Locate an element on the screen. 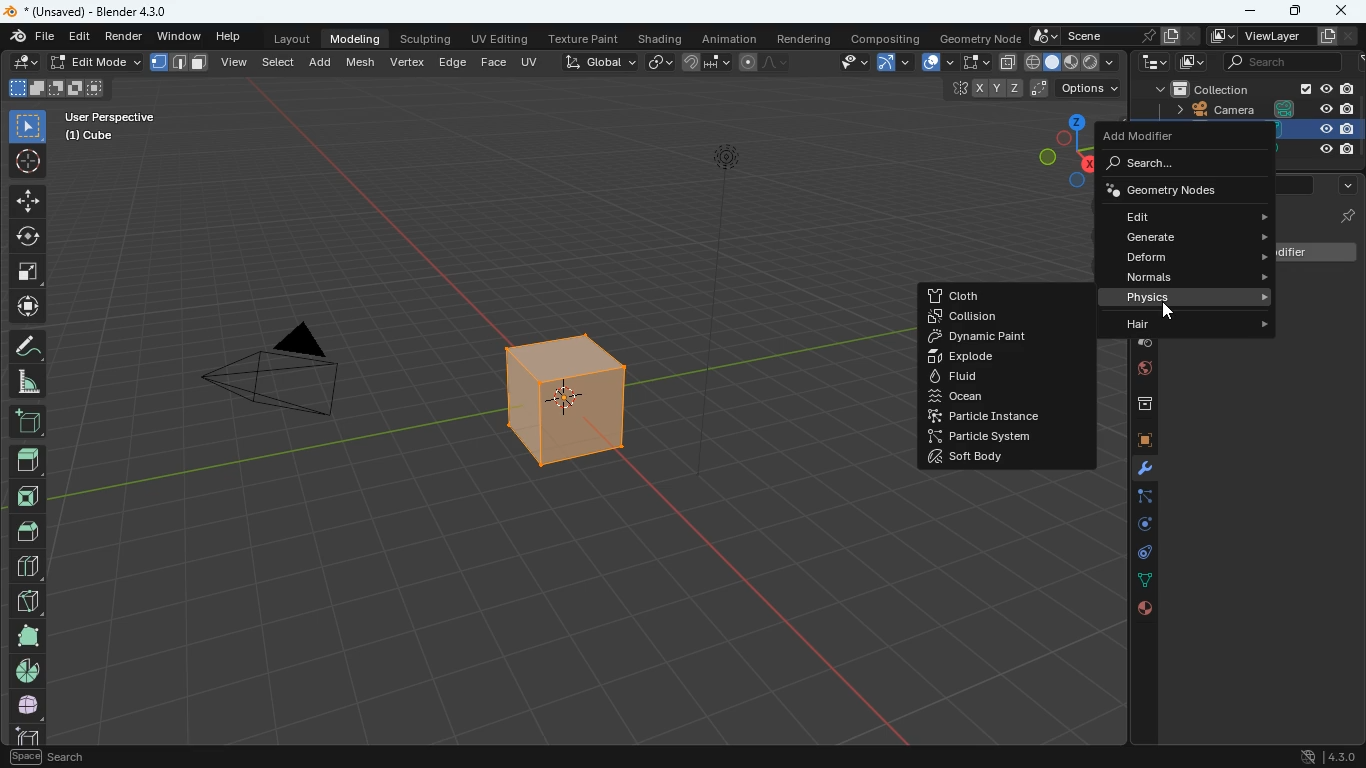 The image size is (1366, 768). front is located at coordinates (26, 496).